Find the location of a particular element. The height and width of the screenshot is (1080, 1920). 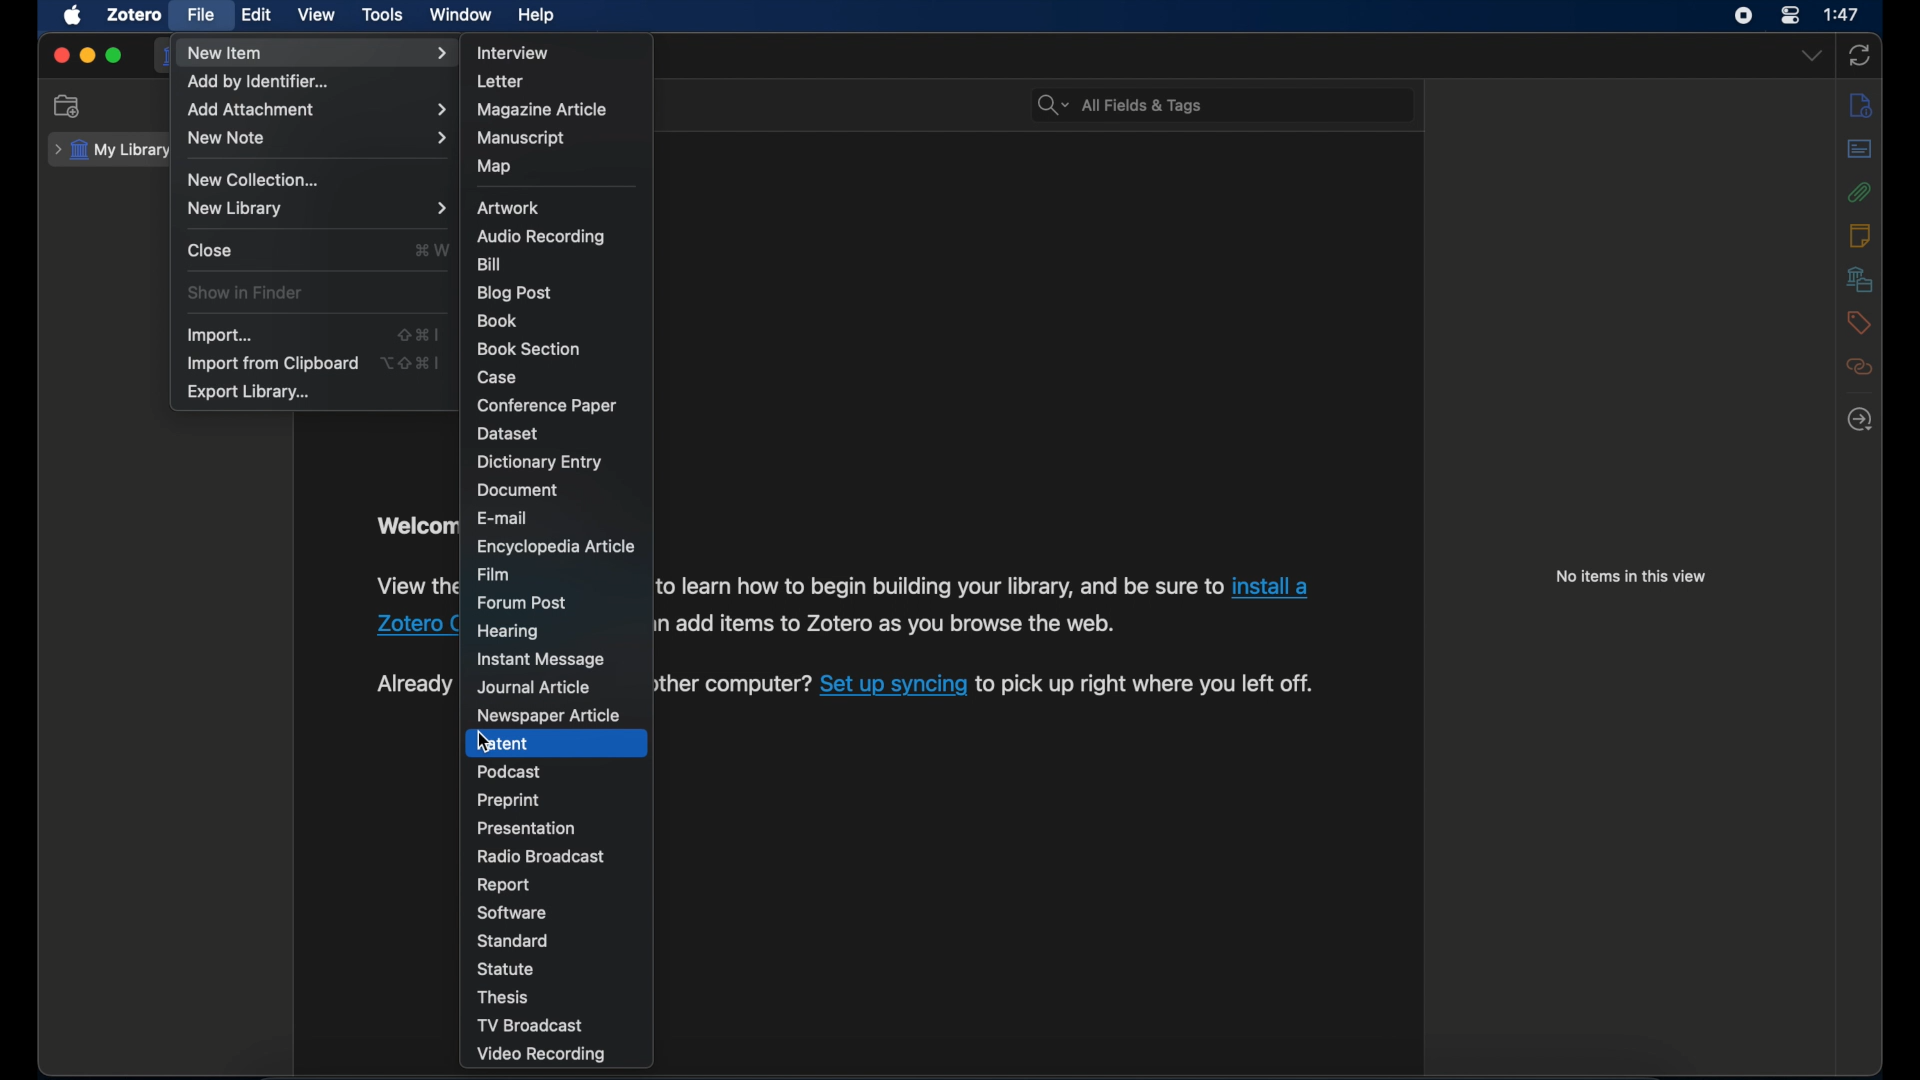

or computer? is located at coordinates (736, 684).